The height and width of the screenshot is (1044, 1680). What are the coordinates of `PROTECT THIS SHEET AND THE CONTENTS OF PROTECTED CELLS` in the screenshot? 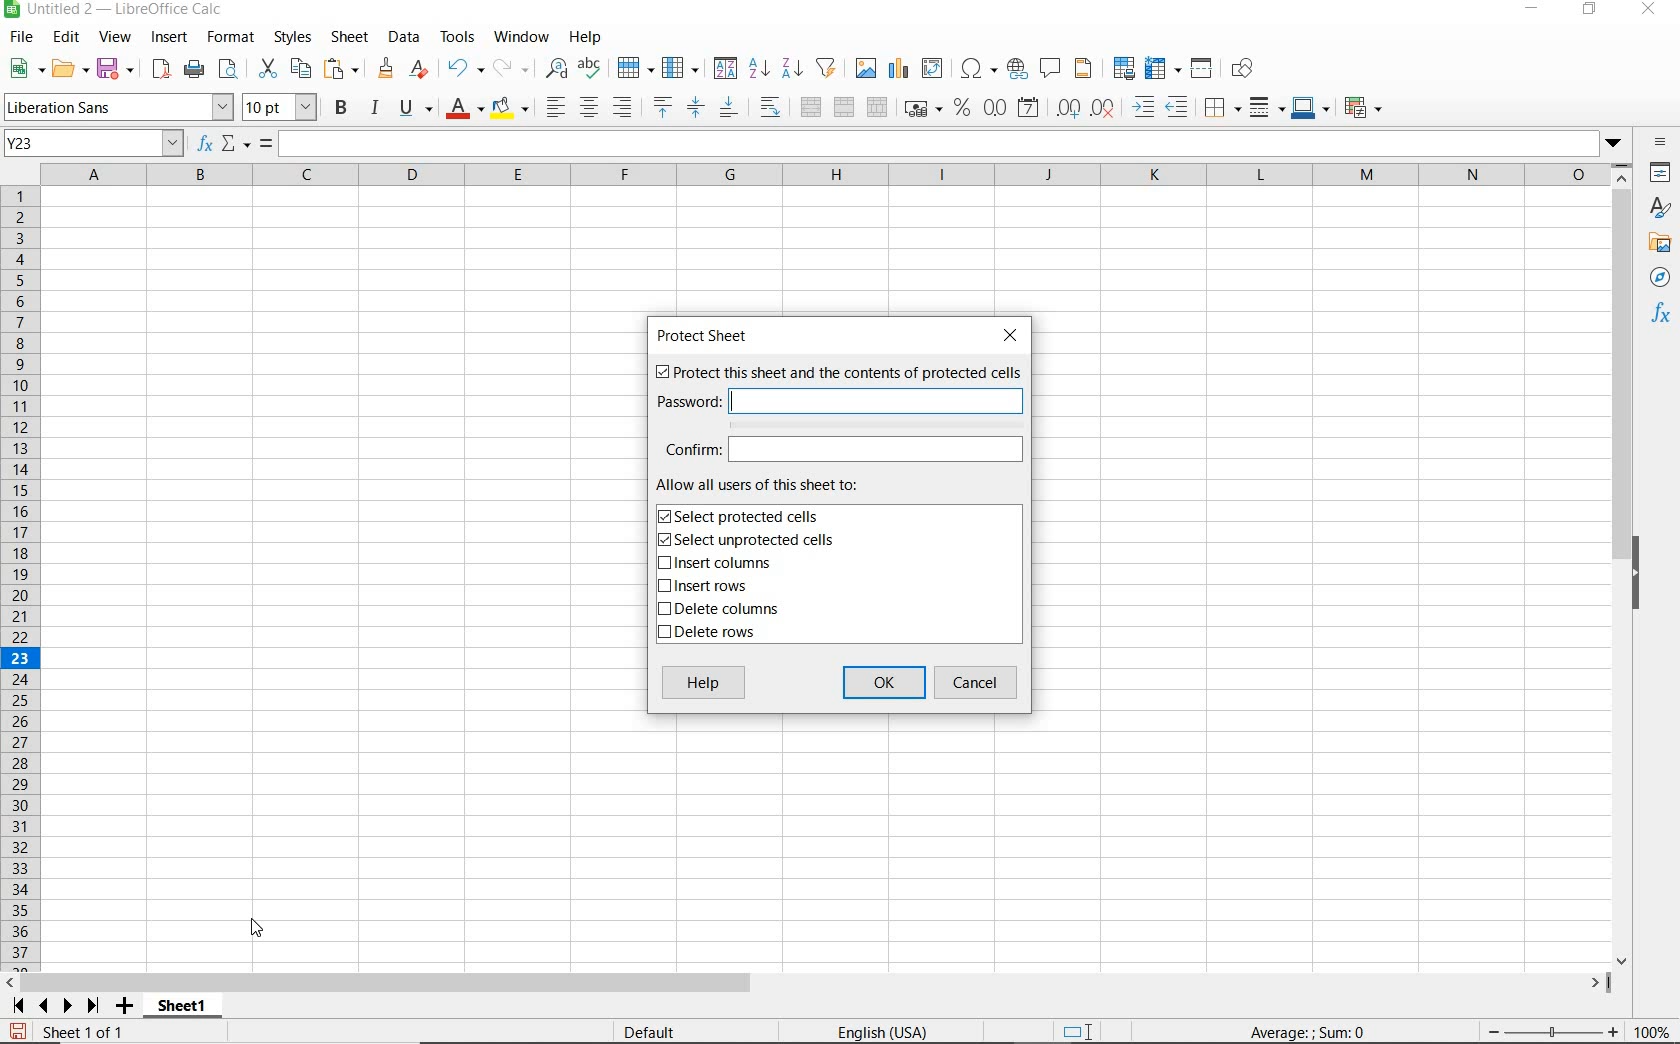 It's located at (837, 374).